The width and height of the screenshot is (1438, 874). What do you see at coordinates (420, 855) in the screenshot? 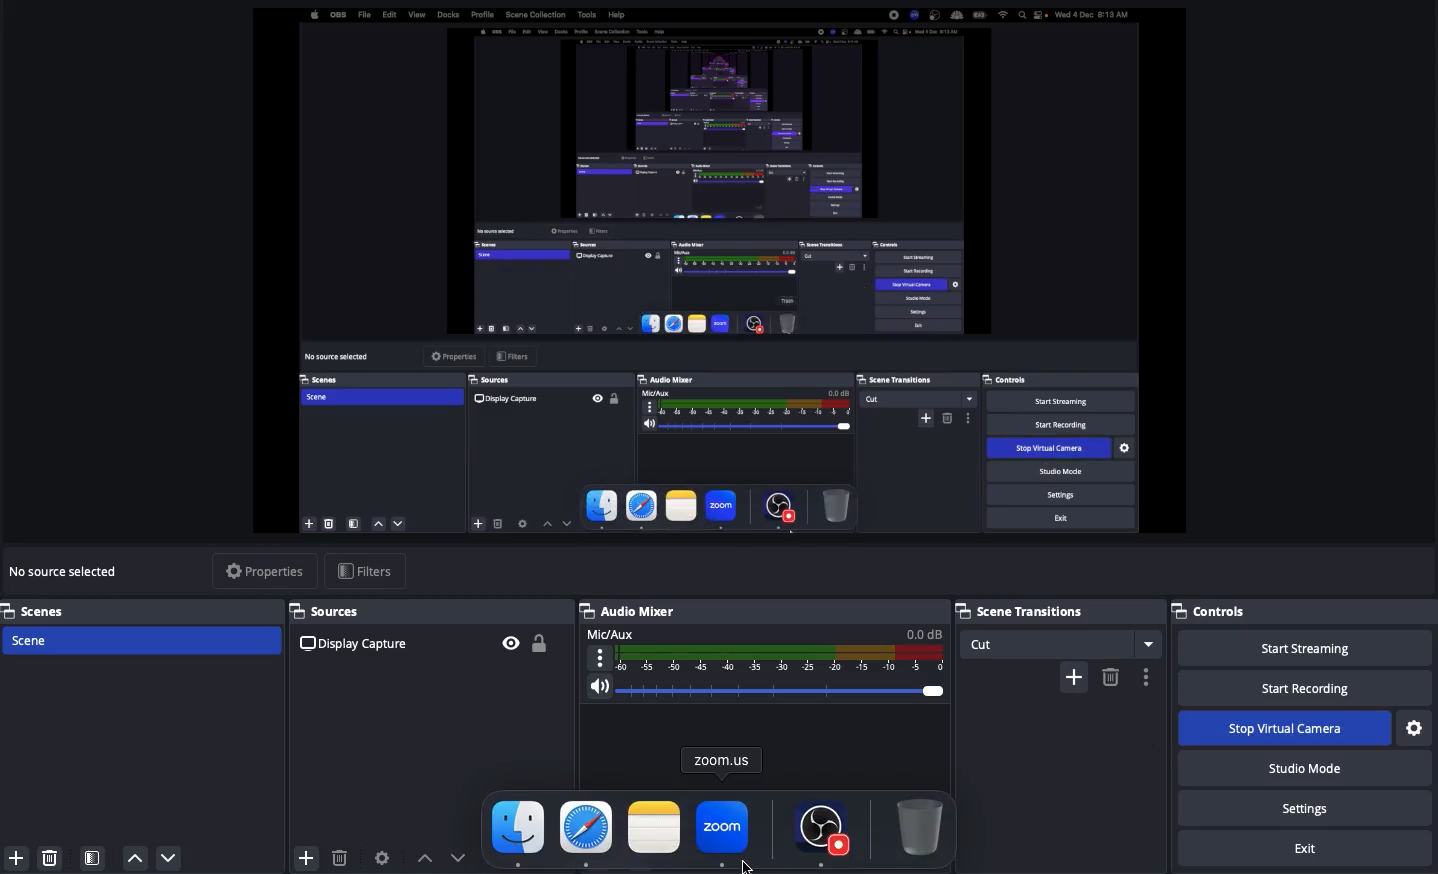
I see `move upward` at bounding box center [420, 855].